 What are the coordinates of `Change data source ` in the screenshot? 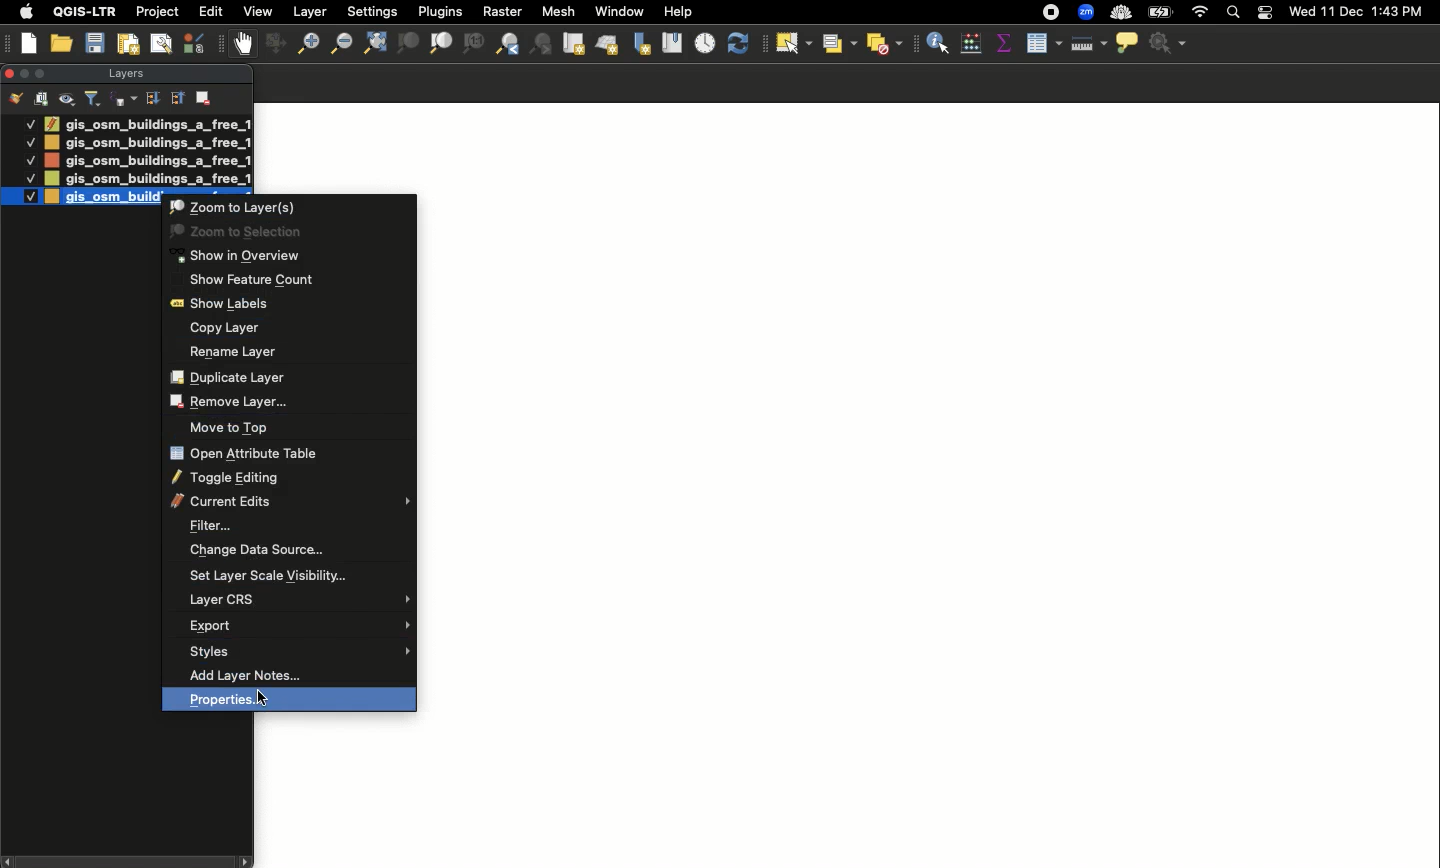 It's located at (294, 553).